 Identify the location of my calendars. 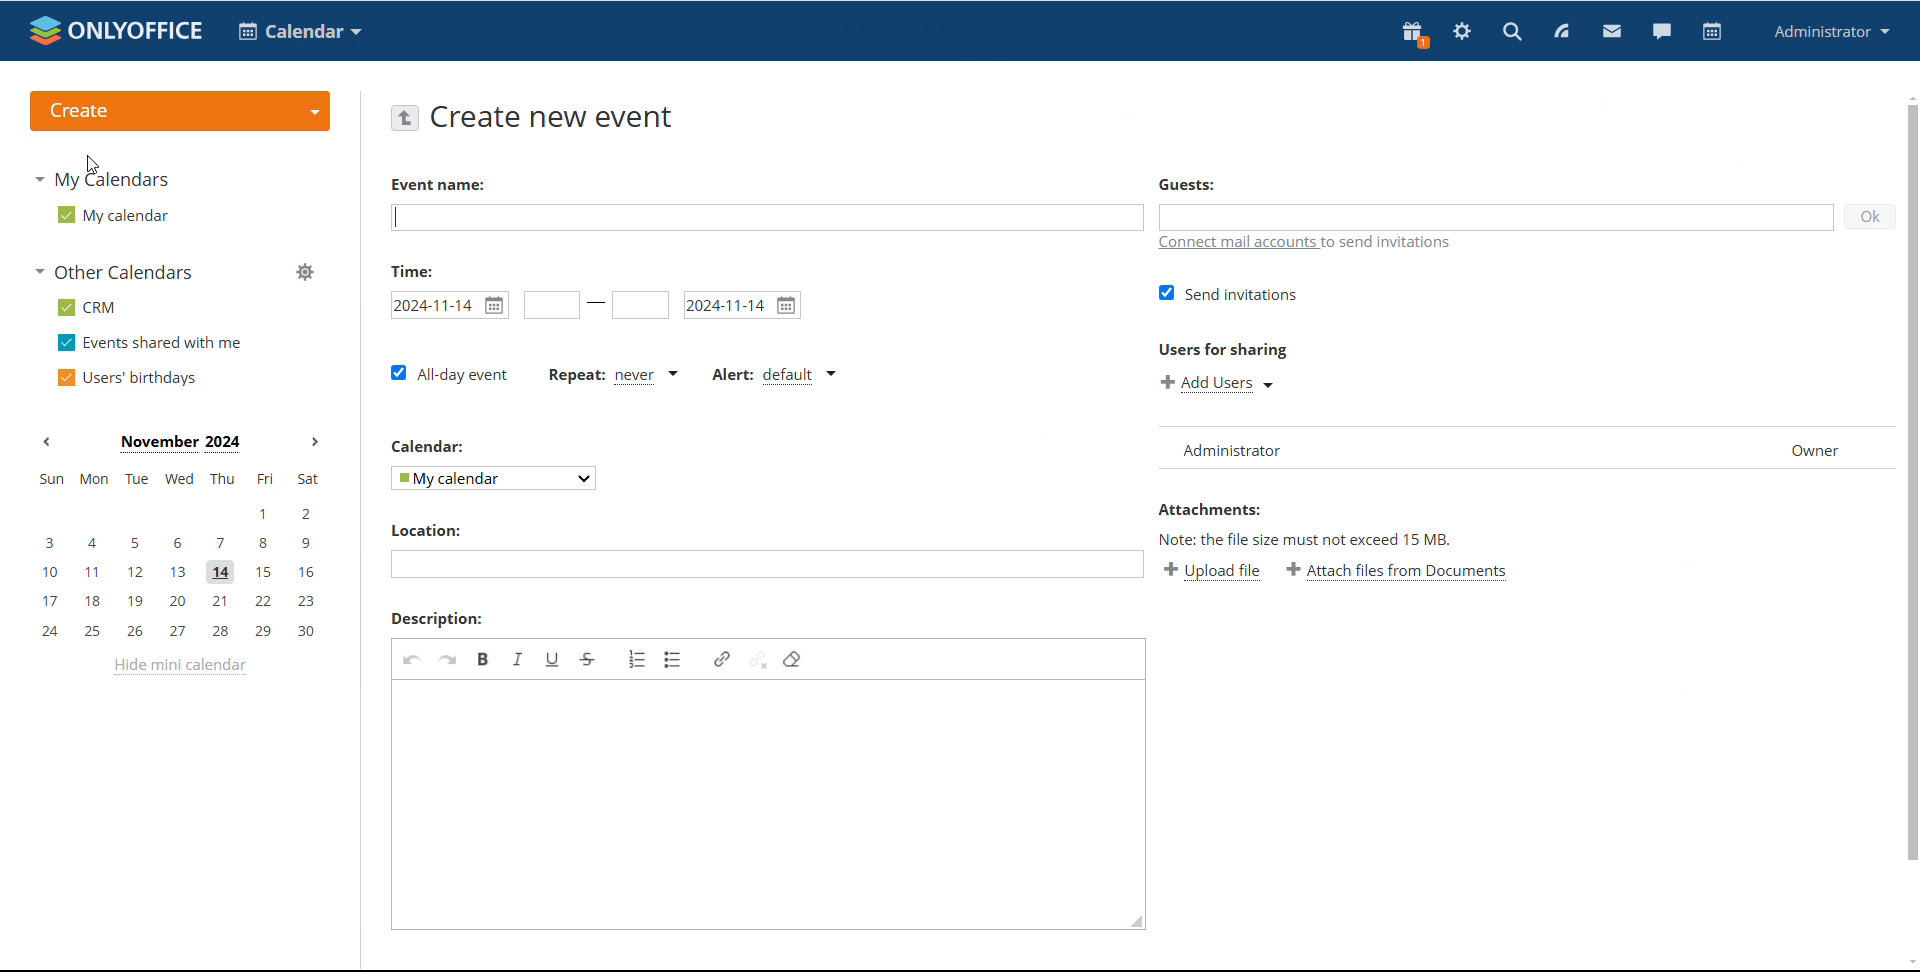
(100, 178).